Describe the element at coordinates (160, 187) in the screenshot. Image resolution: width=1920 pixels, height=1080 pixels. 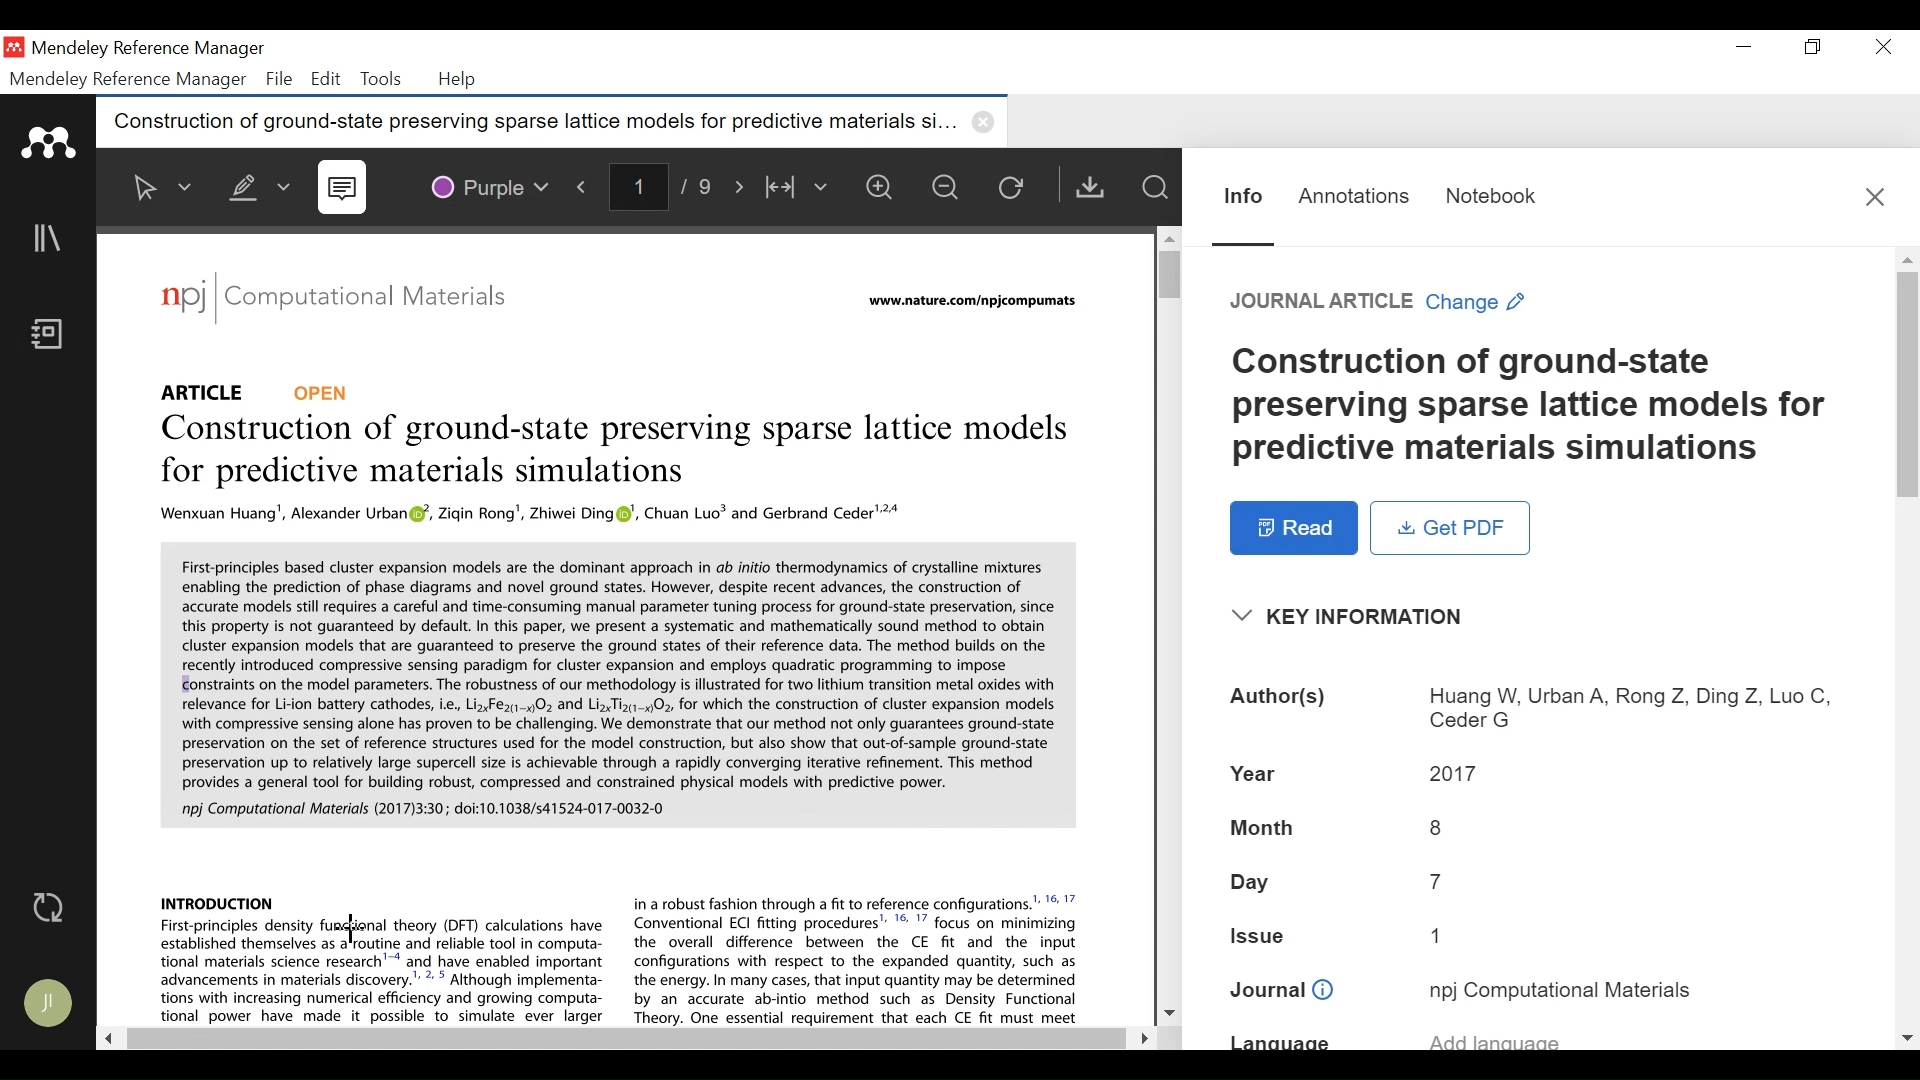
I see `Select` at that location.